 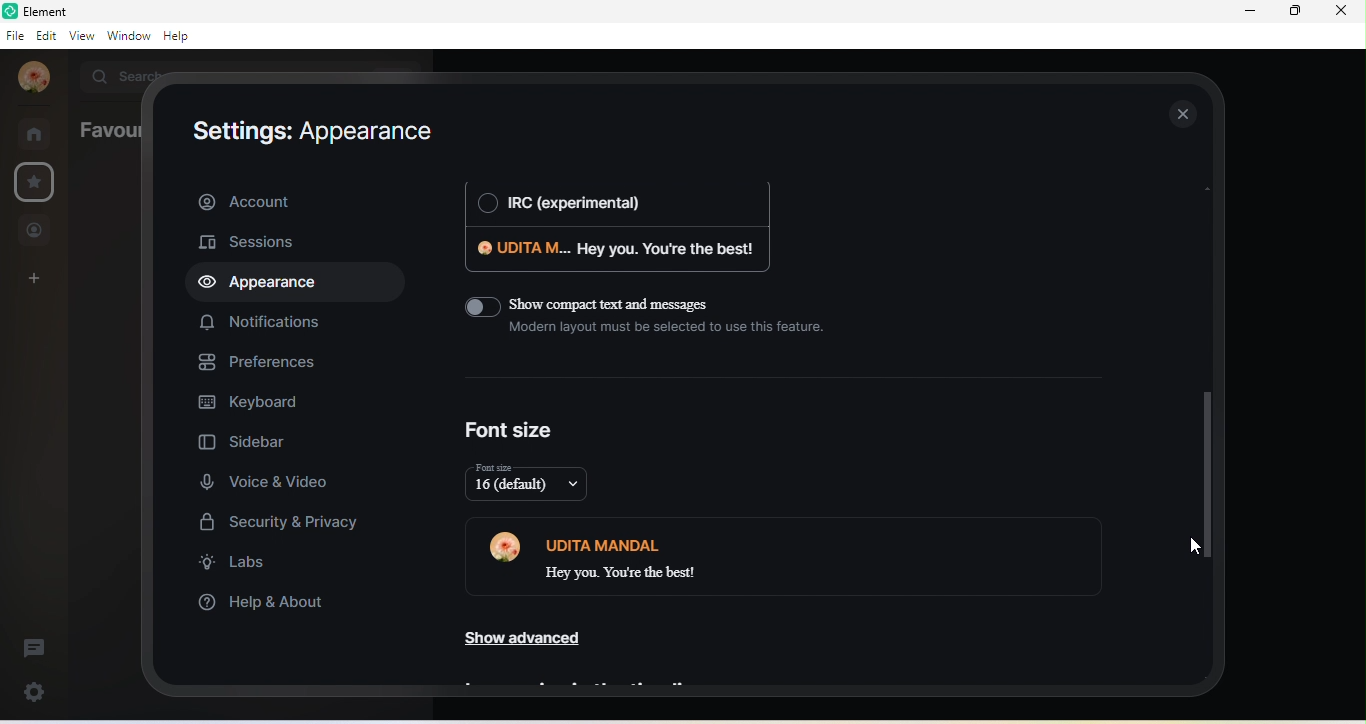 I want to click on title, so click(x=51, y=11).